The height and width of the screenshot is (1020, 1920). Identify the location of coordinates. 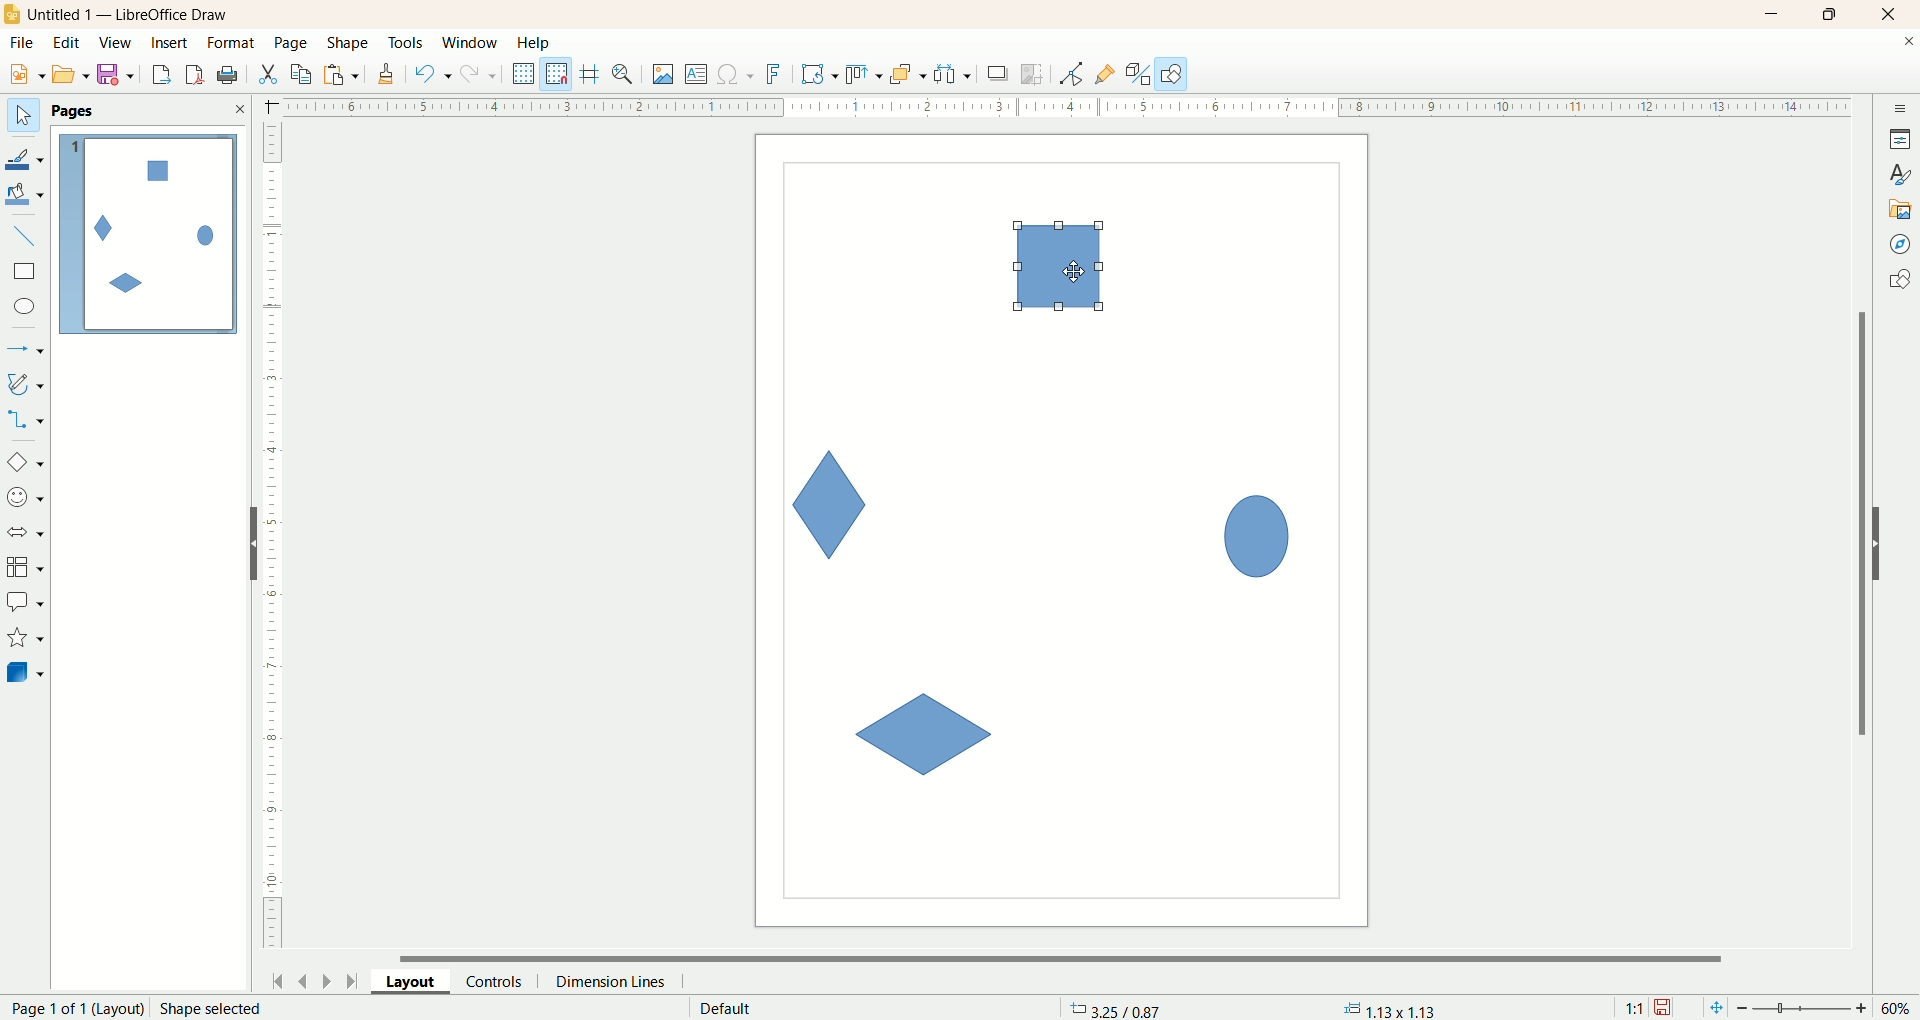
(1118, 1008).